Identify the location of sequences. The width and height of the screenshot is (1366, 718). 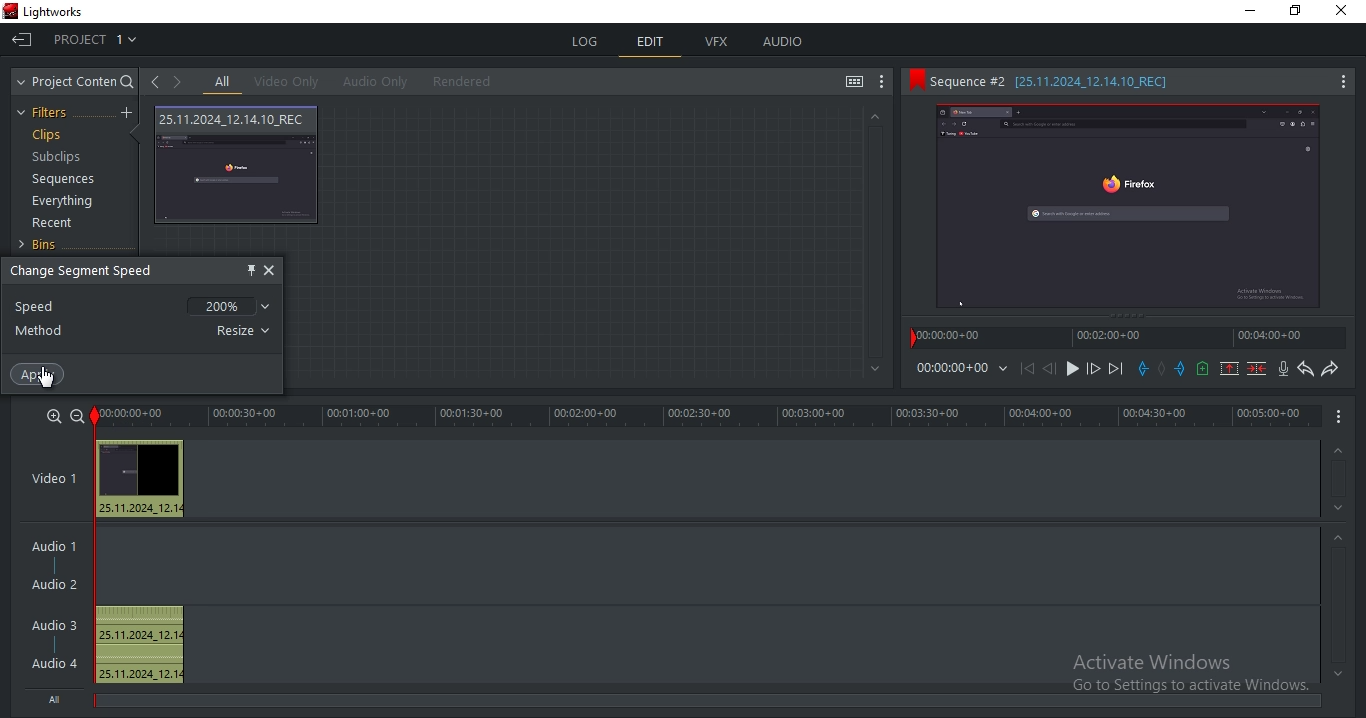
(64, 179).